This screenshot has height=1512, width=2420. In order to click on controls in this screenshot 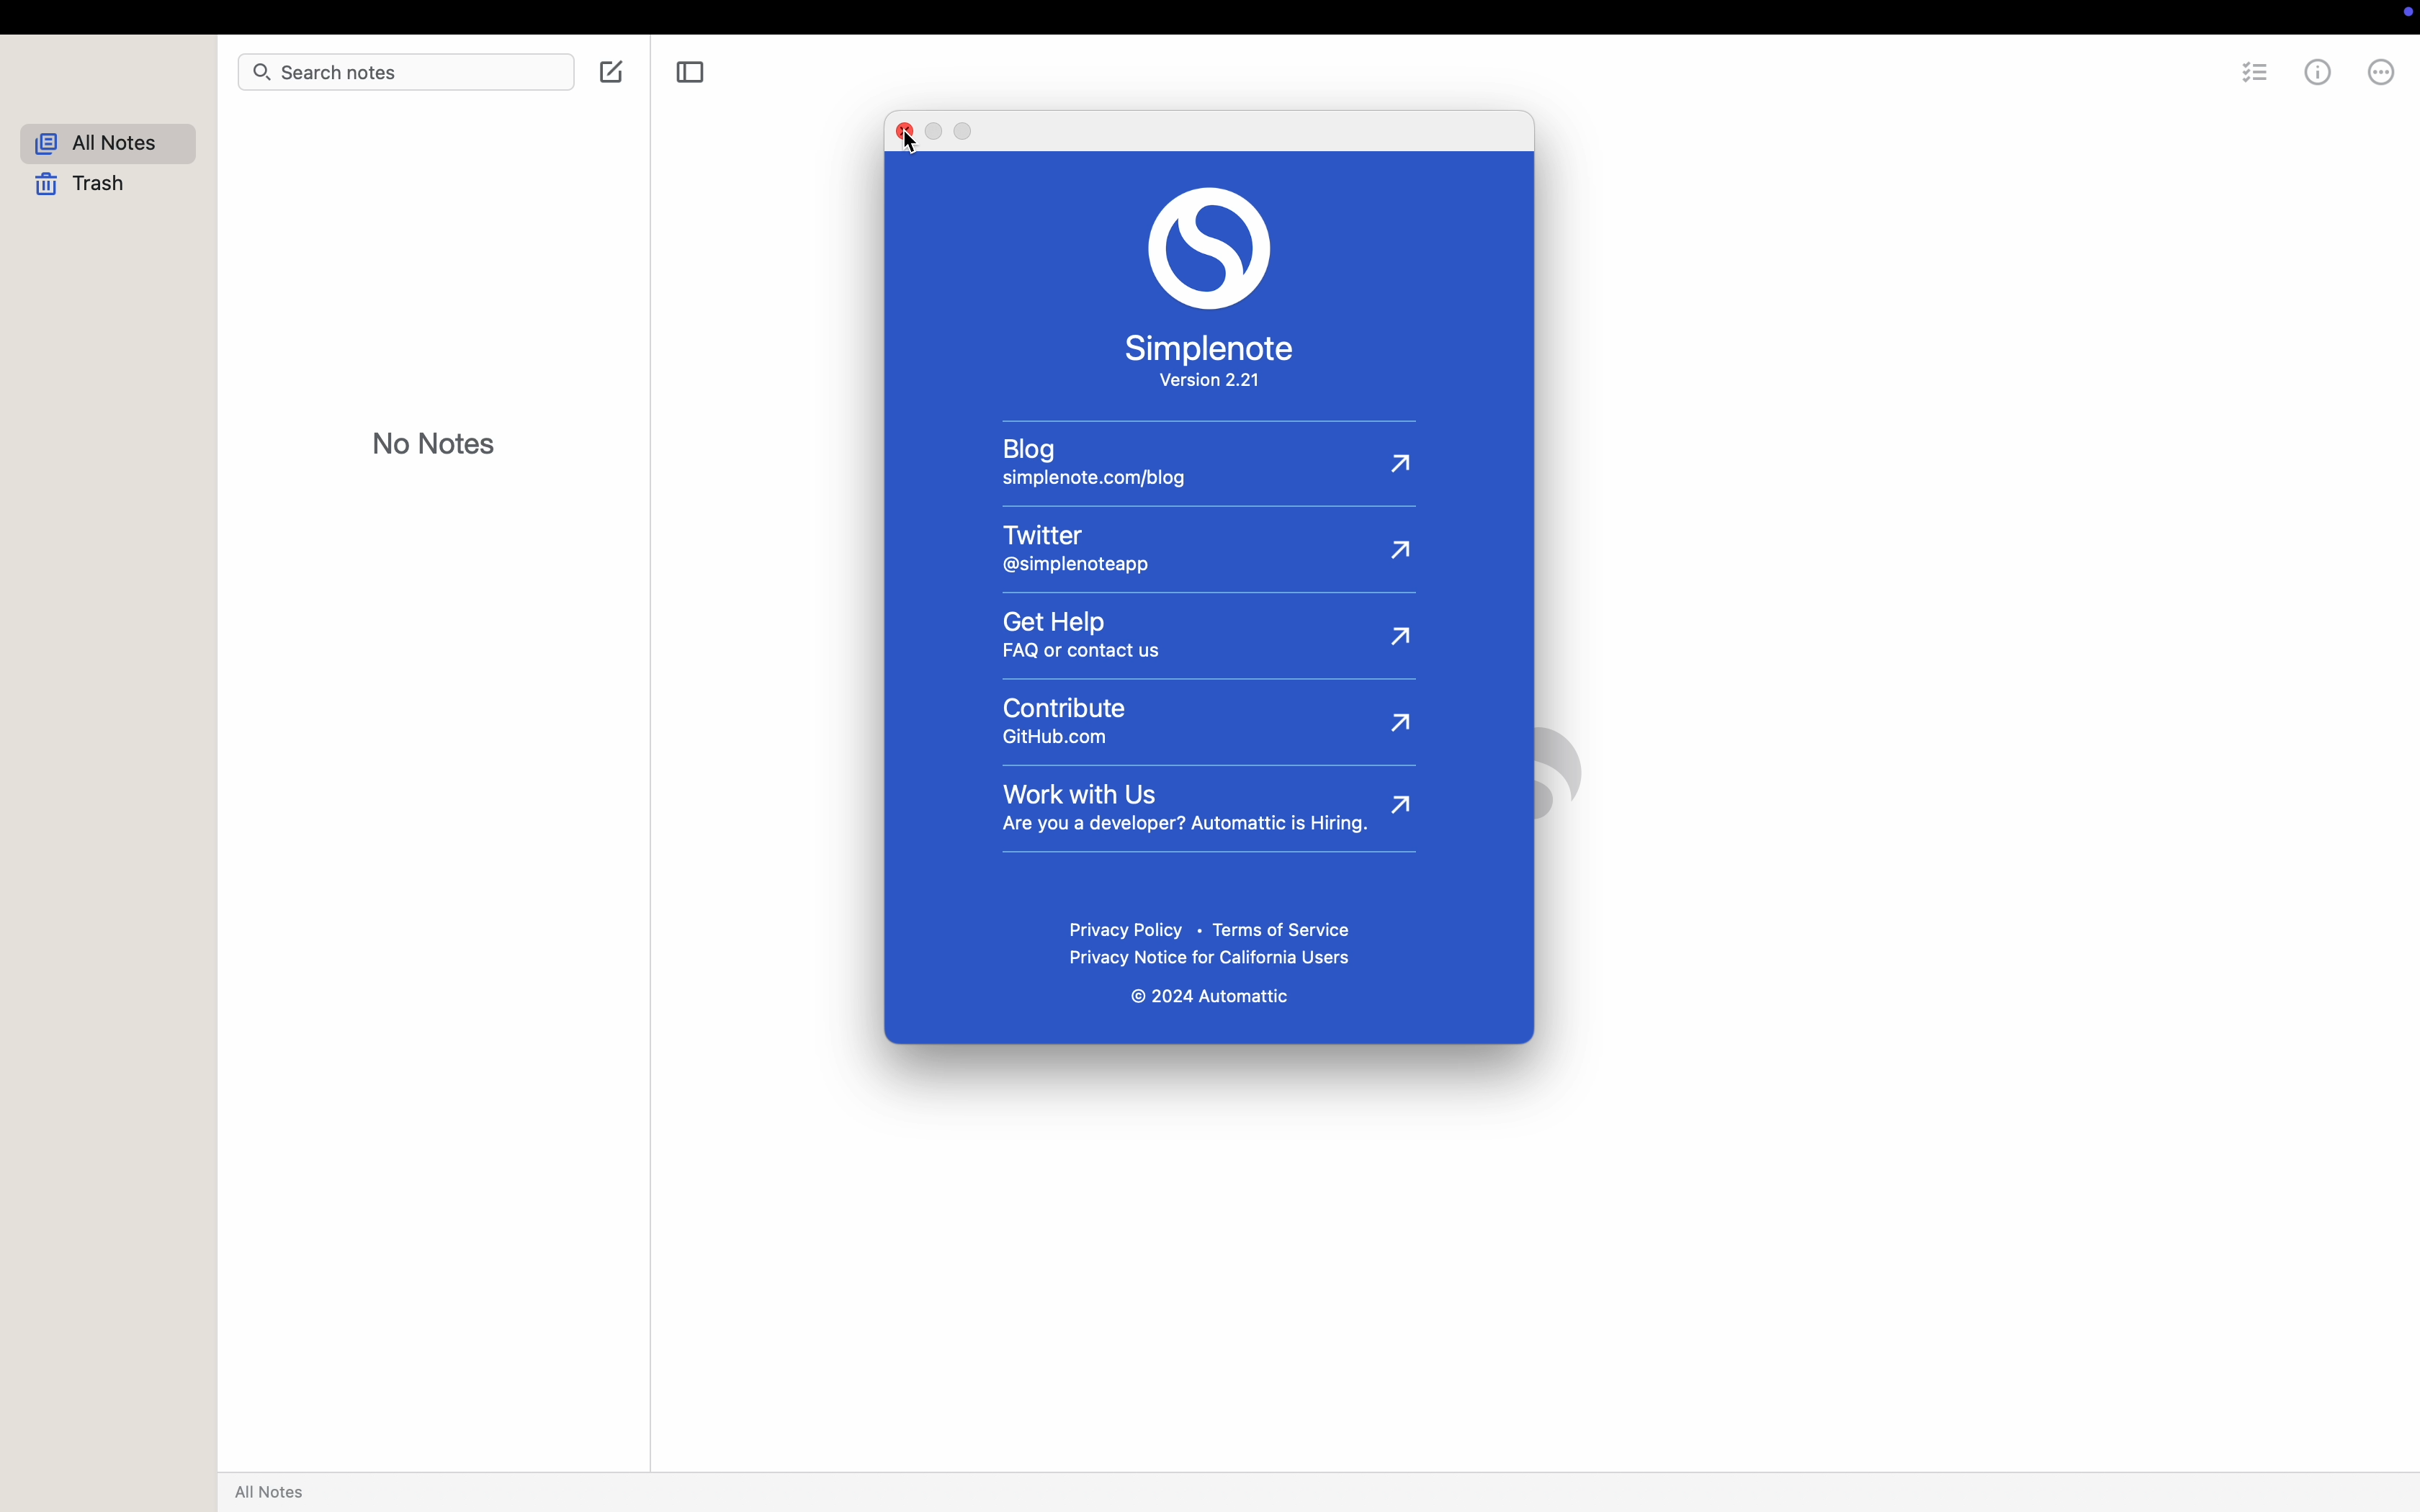, I will do `click(2202, 17)`.